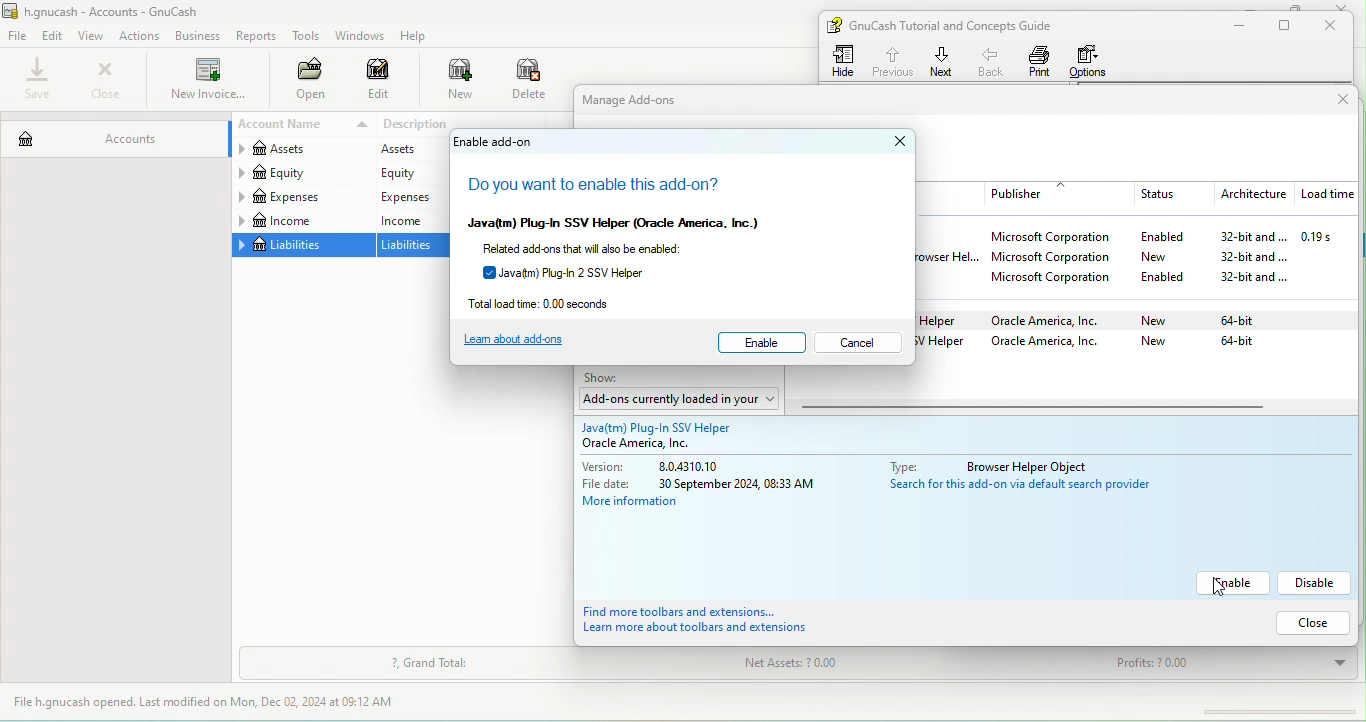 The width and height of the screenshot is (1366, 722). I want to click on 0.19s, so click(1328, 237).